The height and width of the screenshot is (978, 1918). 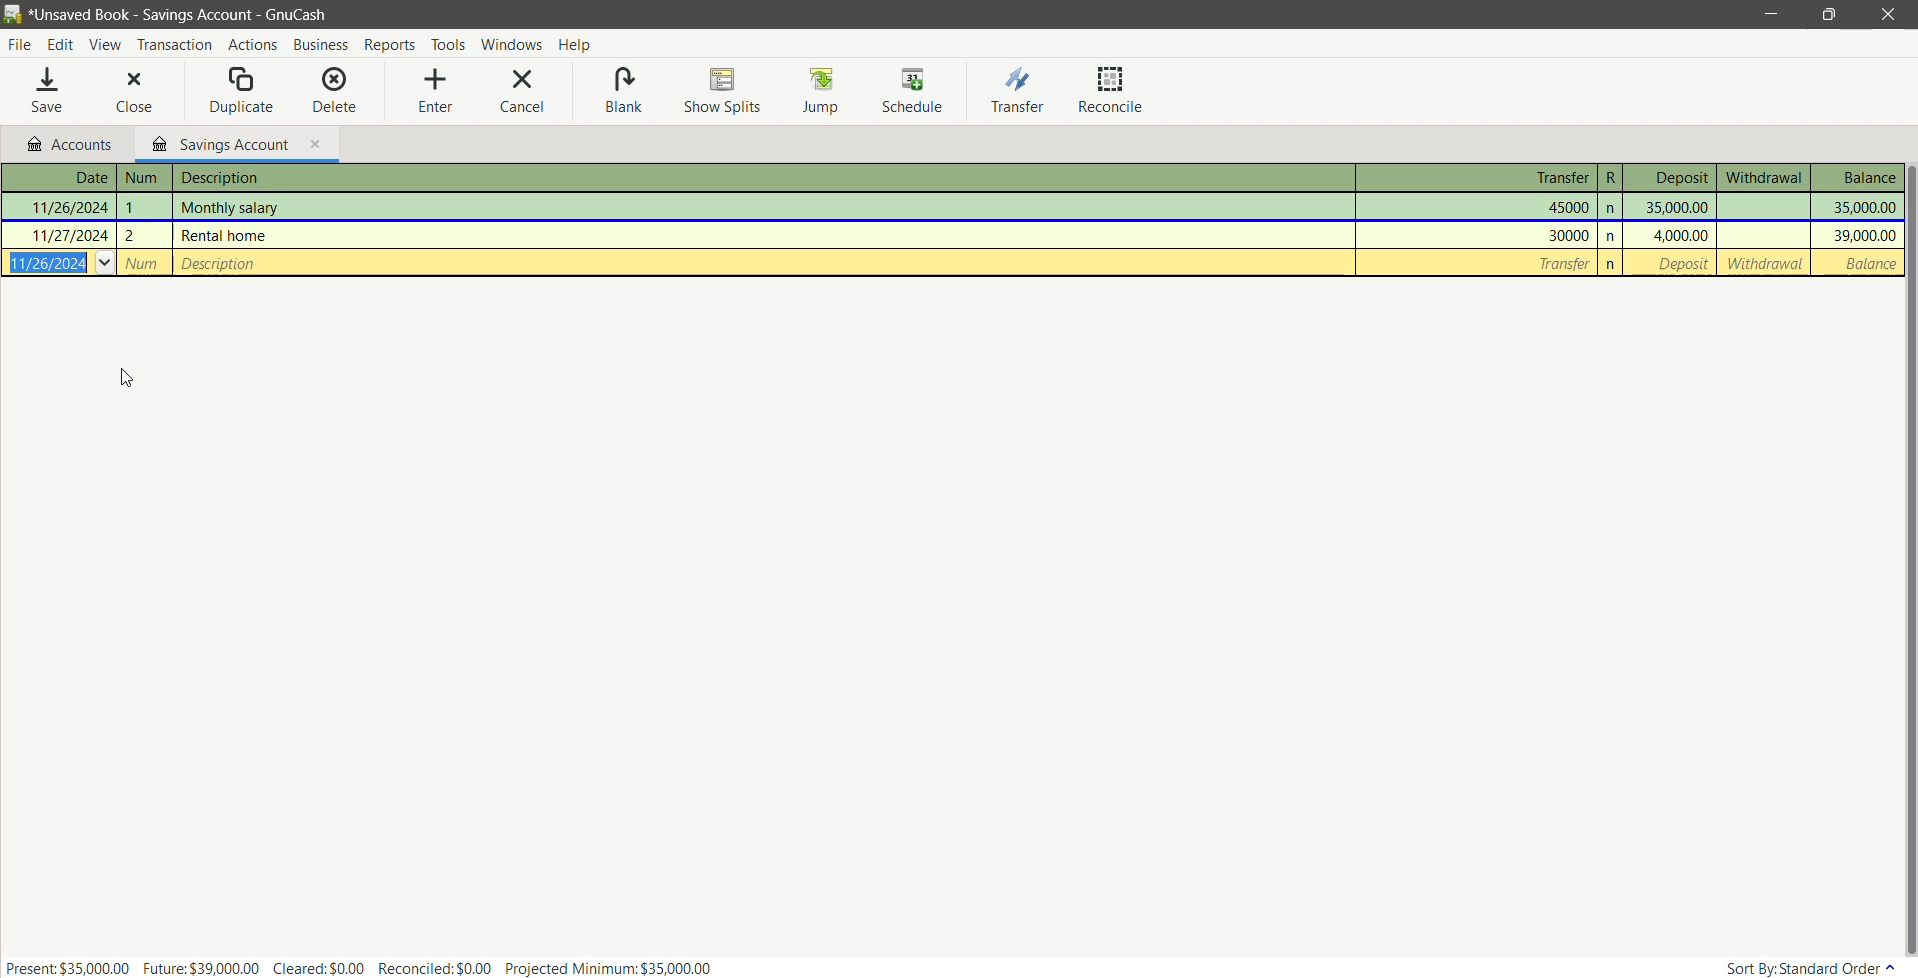 What do you see at coordinates (1864, 264) in the screenshot?
I see `balance` at bounding box center [1864, 264].